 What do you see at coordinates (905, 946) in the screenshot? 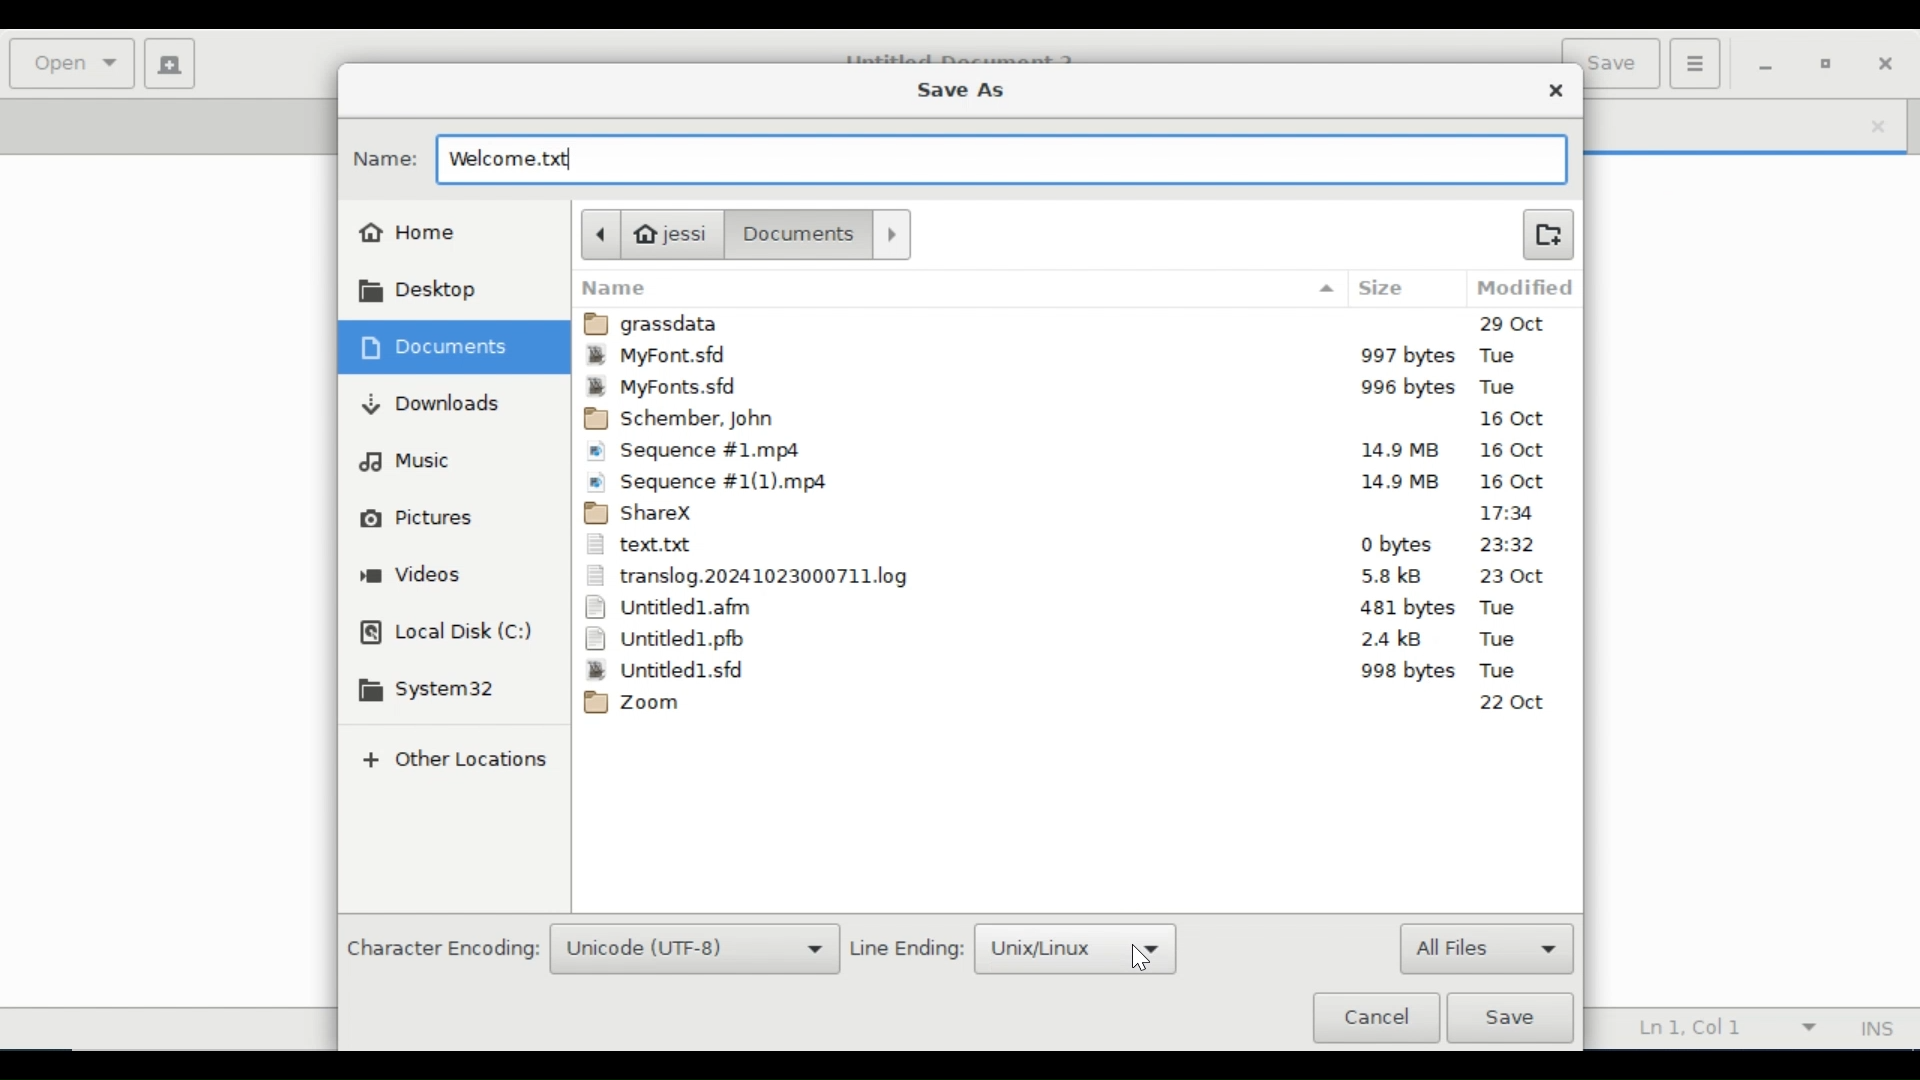
I see `Line Ending` at bounding box center [905, 946].